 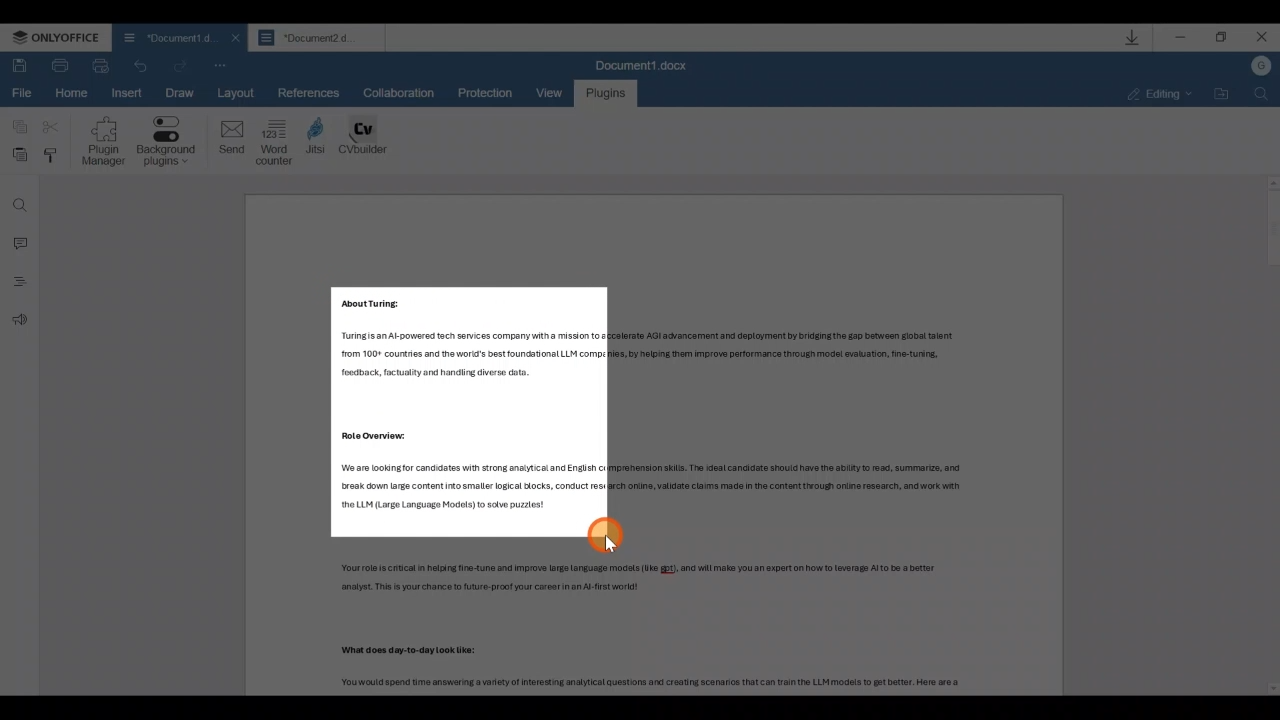 What do you see at coordinates (318, 139) in the screenshot?
I see `Jitsi` at bounding box center [318, 139].